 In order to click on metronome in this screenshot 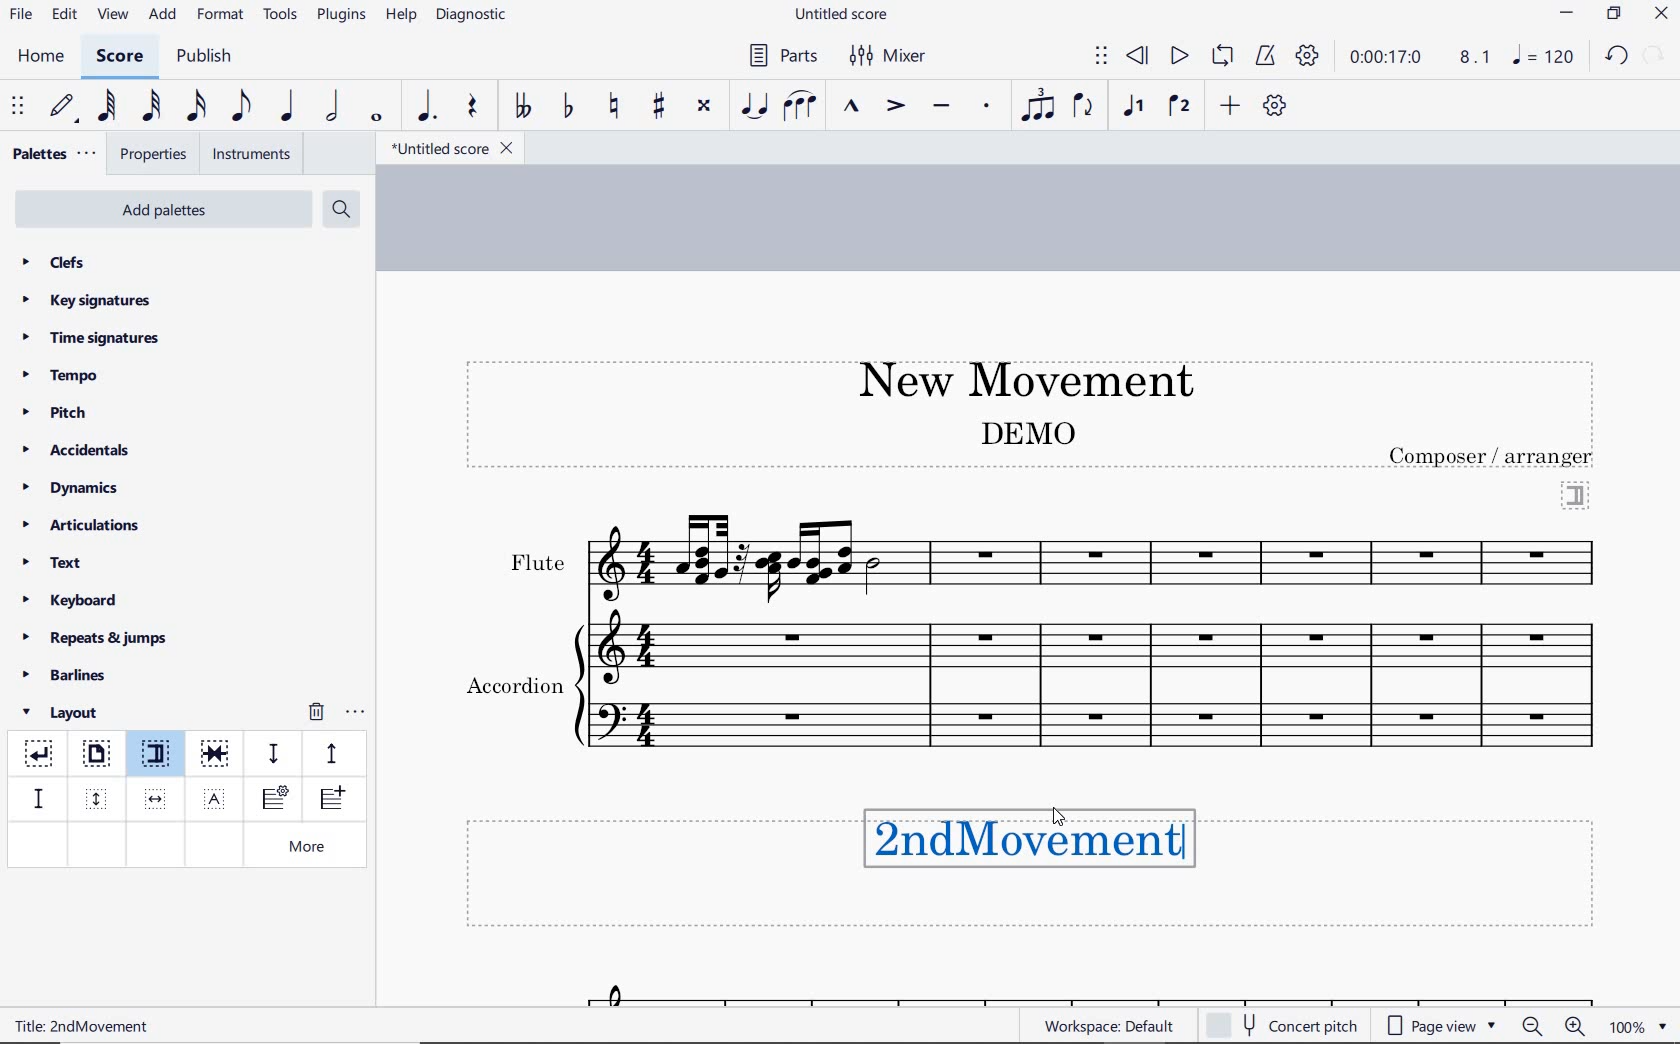, I will do `click(1264, 56)`.